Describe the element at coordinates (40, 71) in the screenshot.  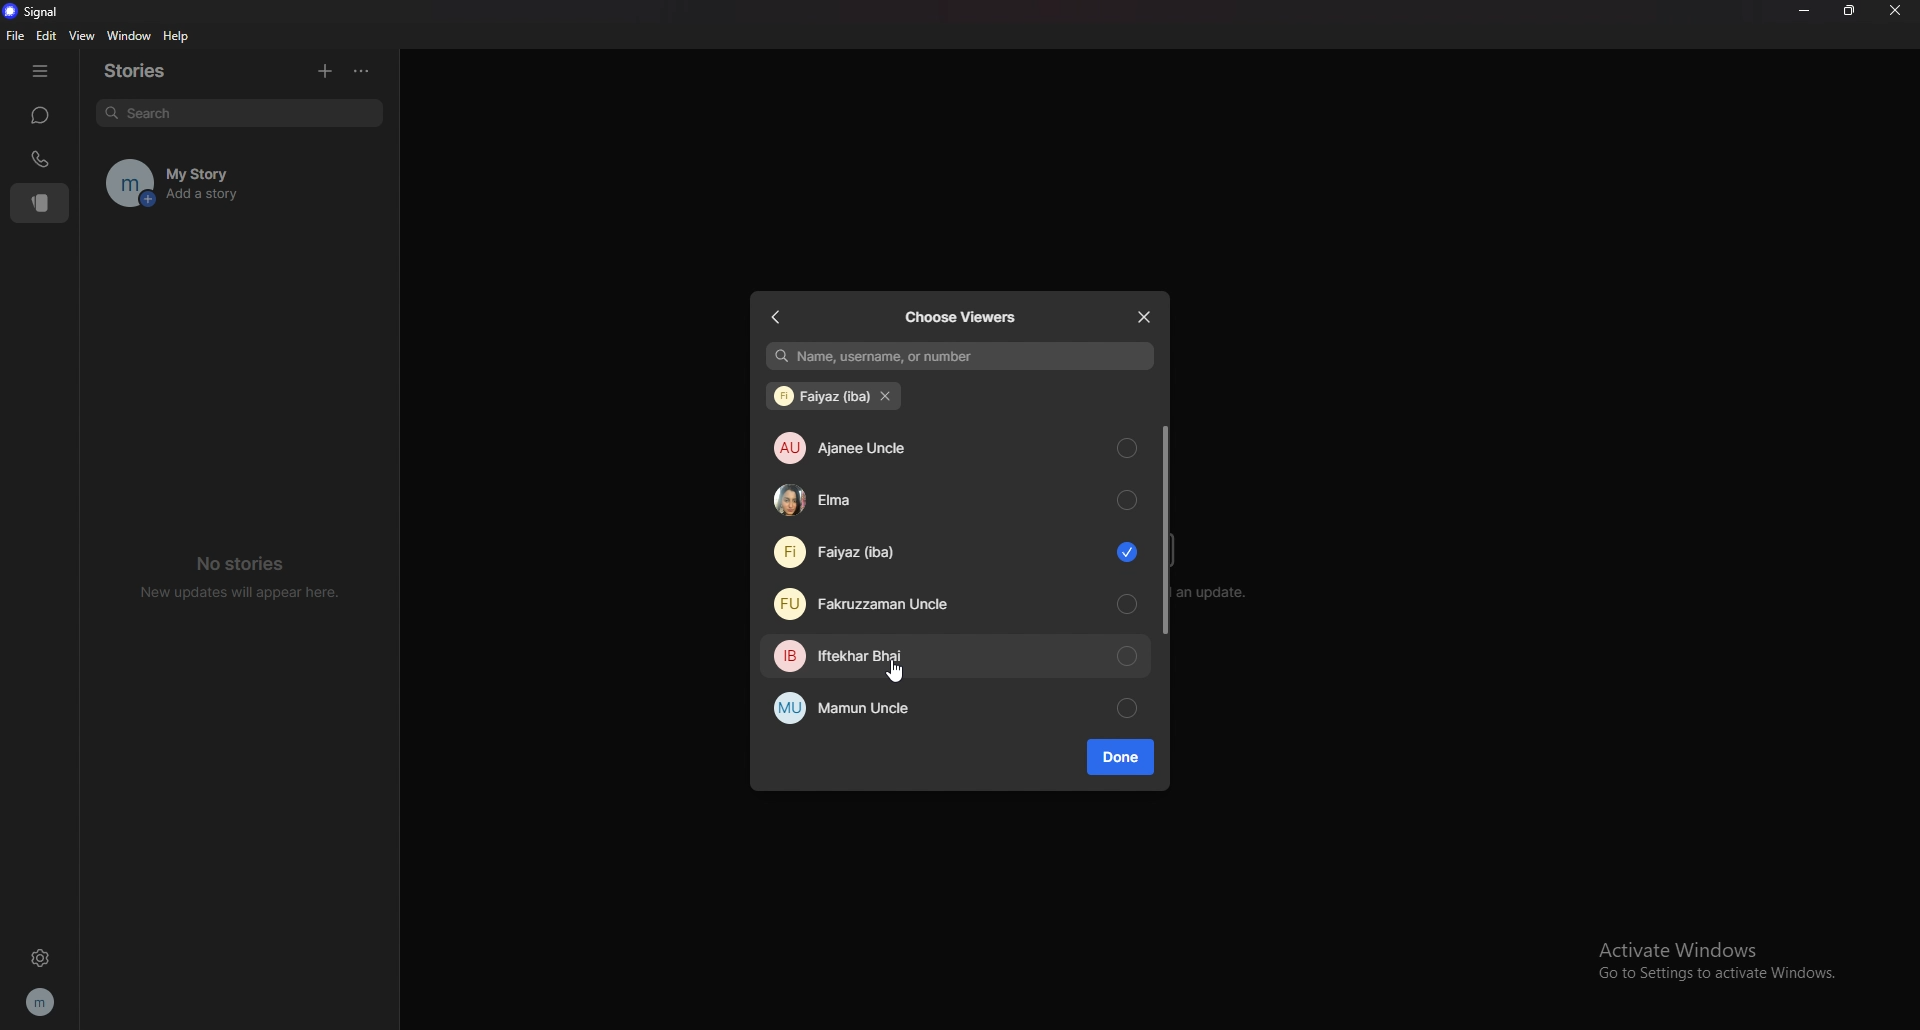
I see `hide tab` at that location.